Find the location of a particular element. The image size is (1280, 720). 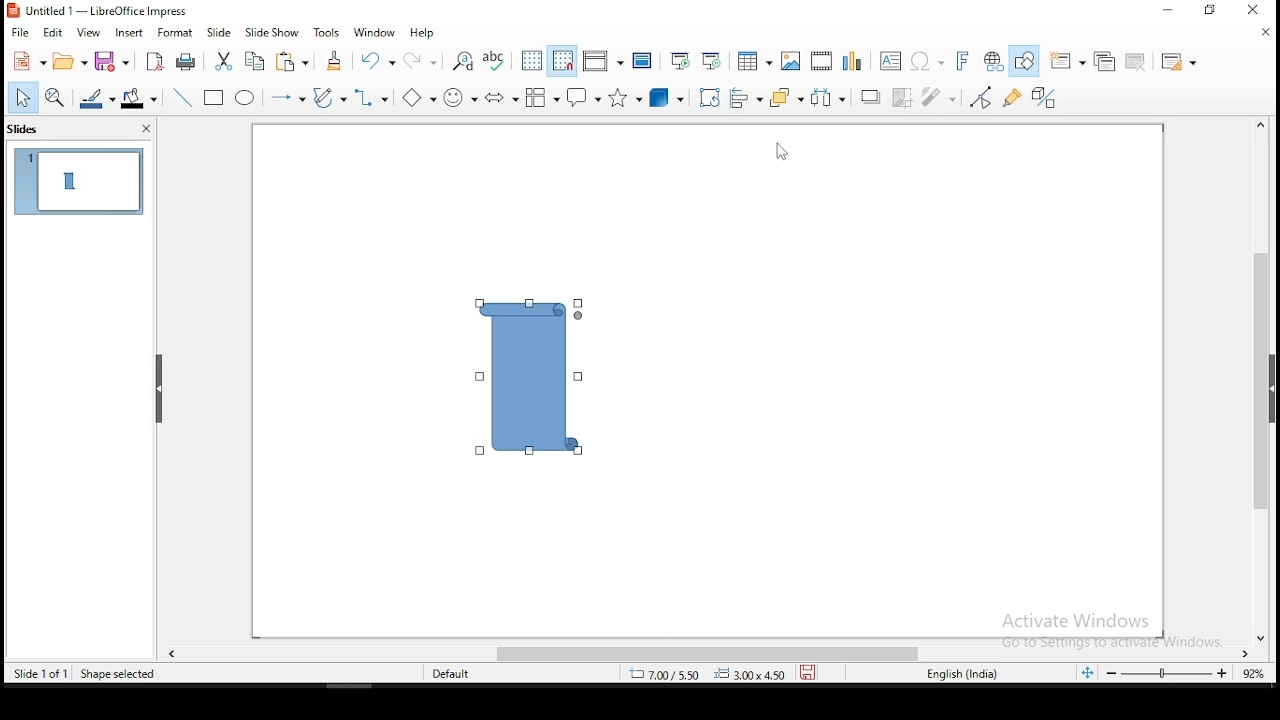

symbol shapes is located at coordinates (463, 95).